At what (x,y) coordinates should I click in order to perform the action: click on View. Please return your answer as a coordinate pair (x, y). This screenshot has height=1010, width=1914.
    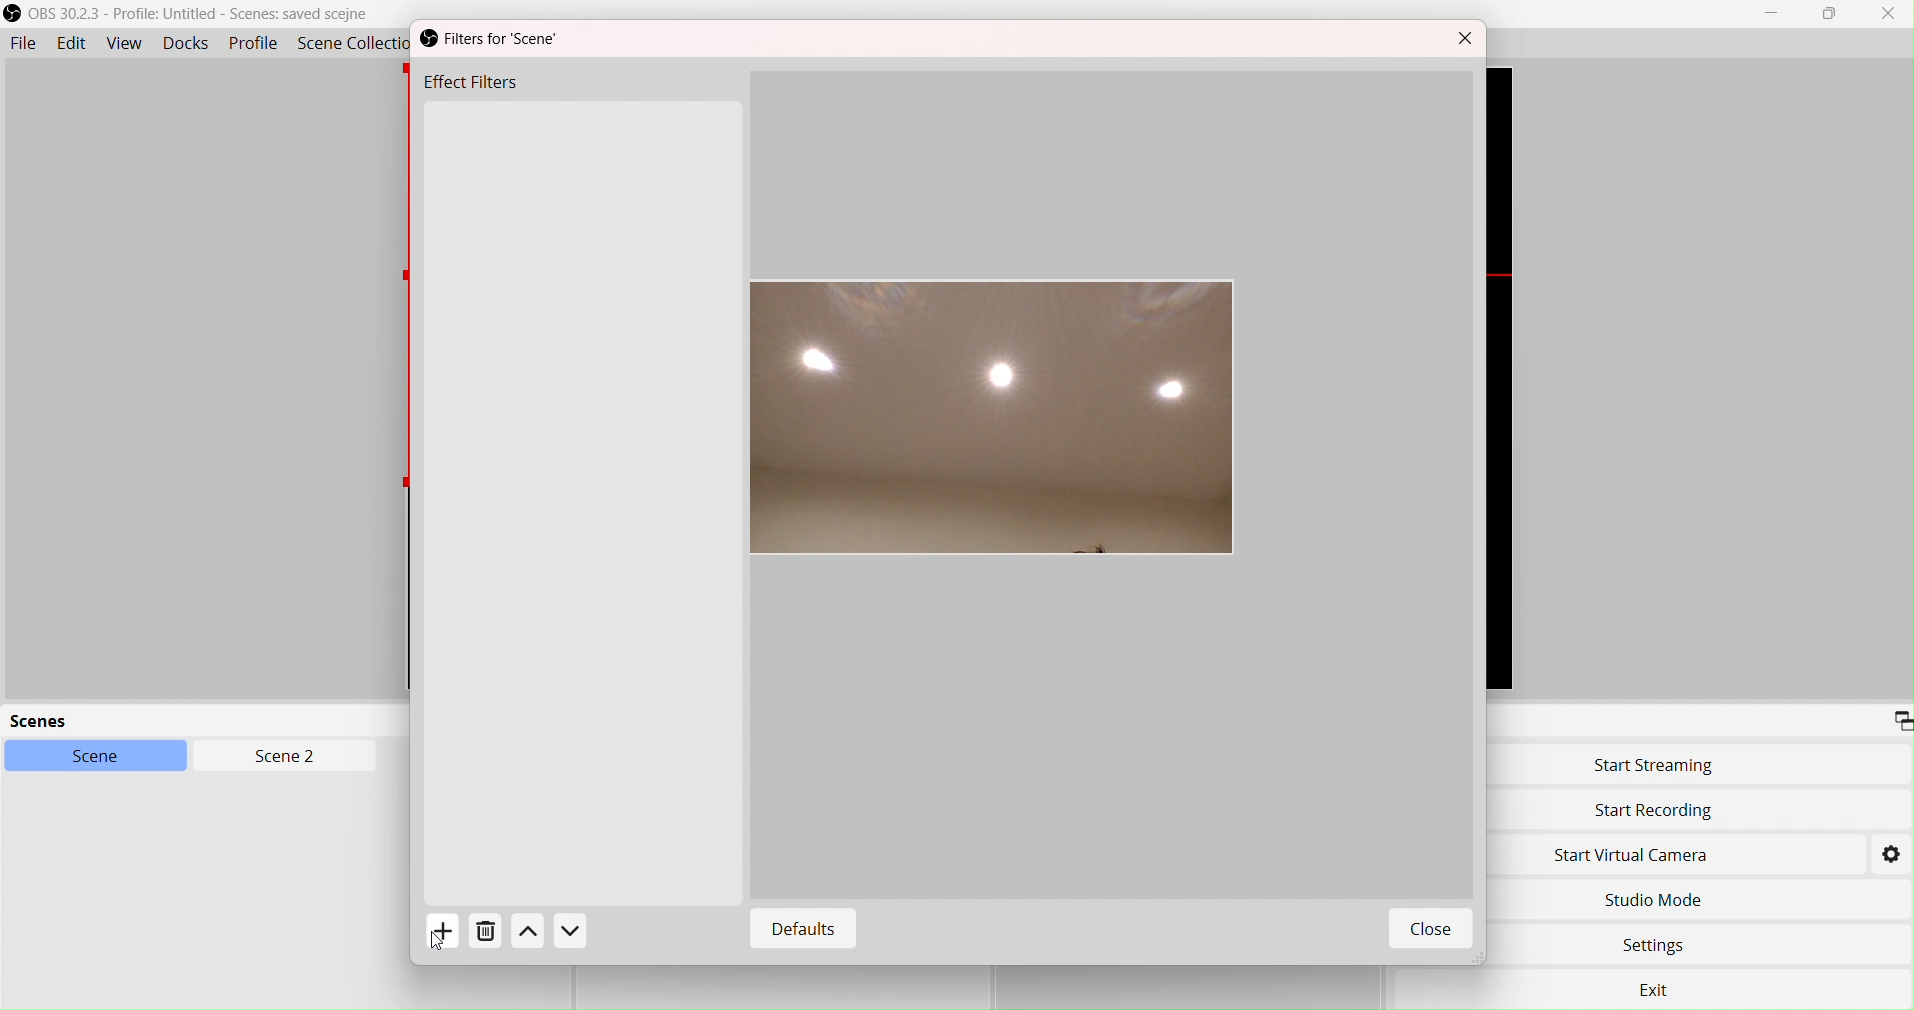
    Looking at the image, I should click on (125, 44).